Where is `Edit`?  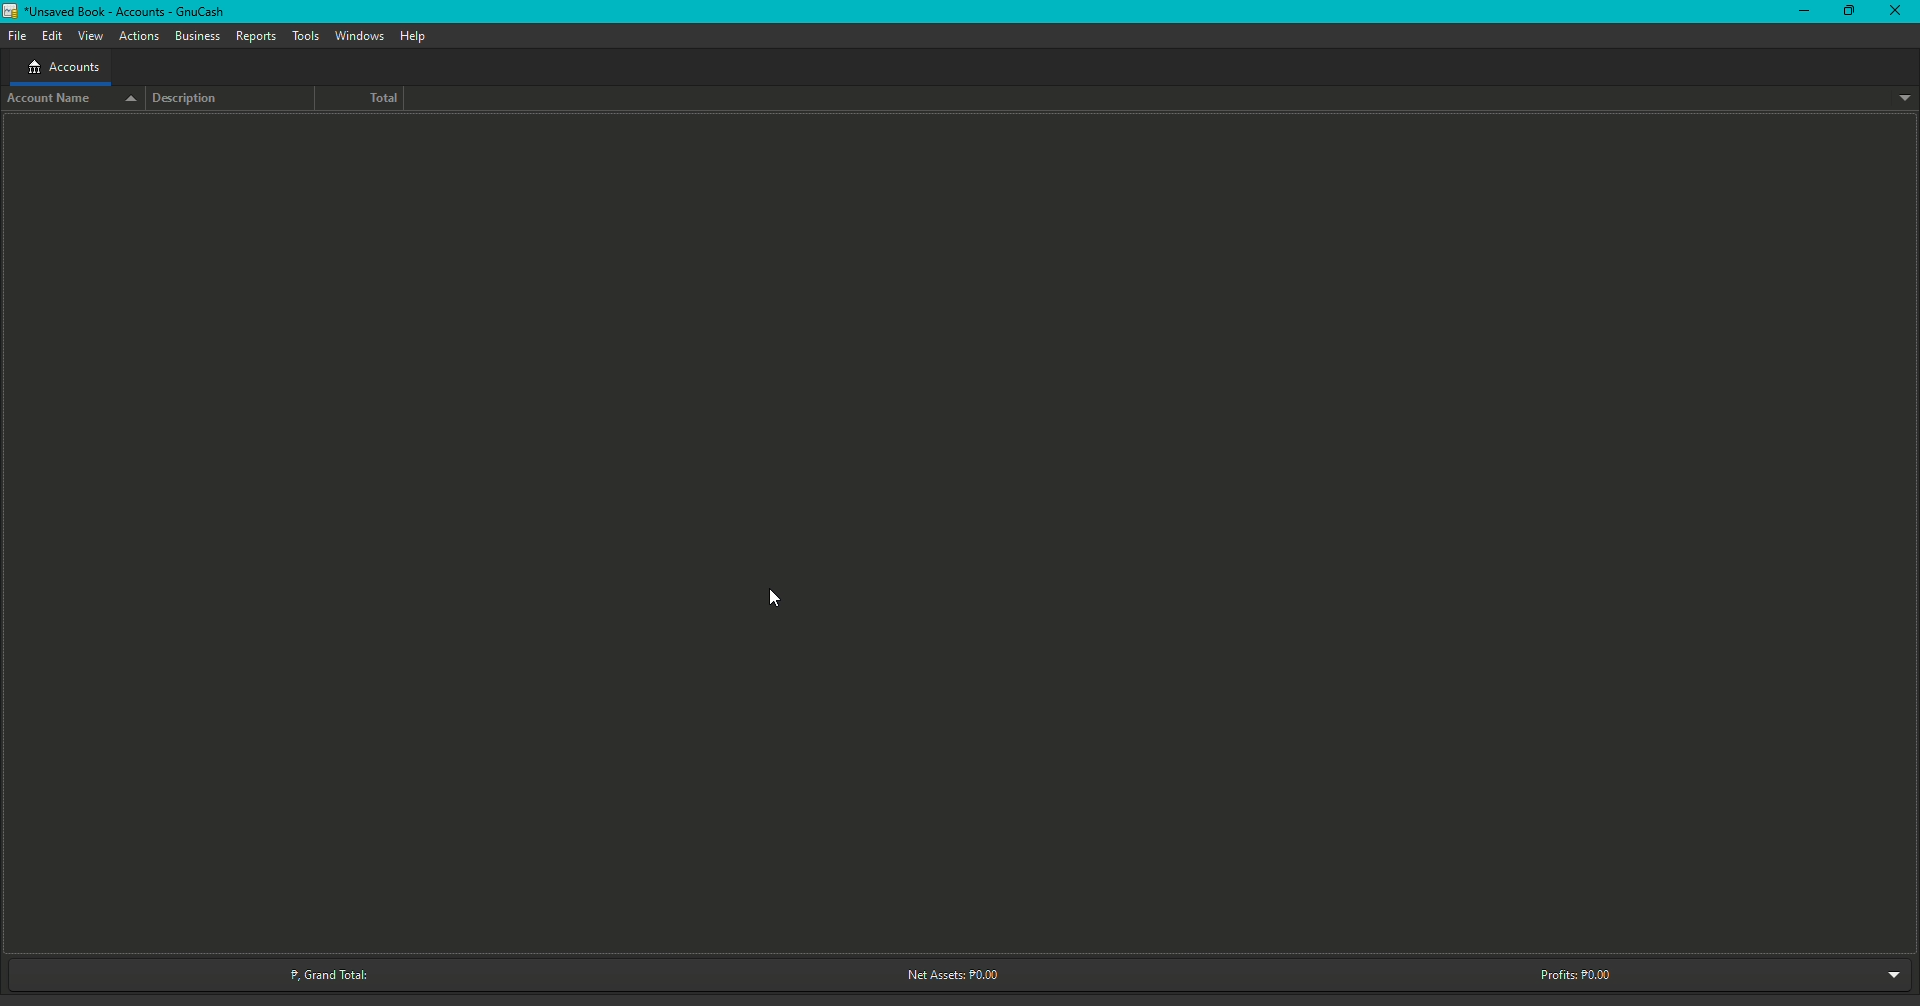 Edit is located at coordinates (49, 35).